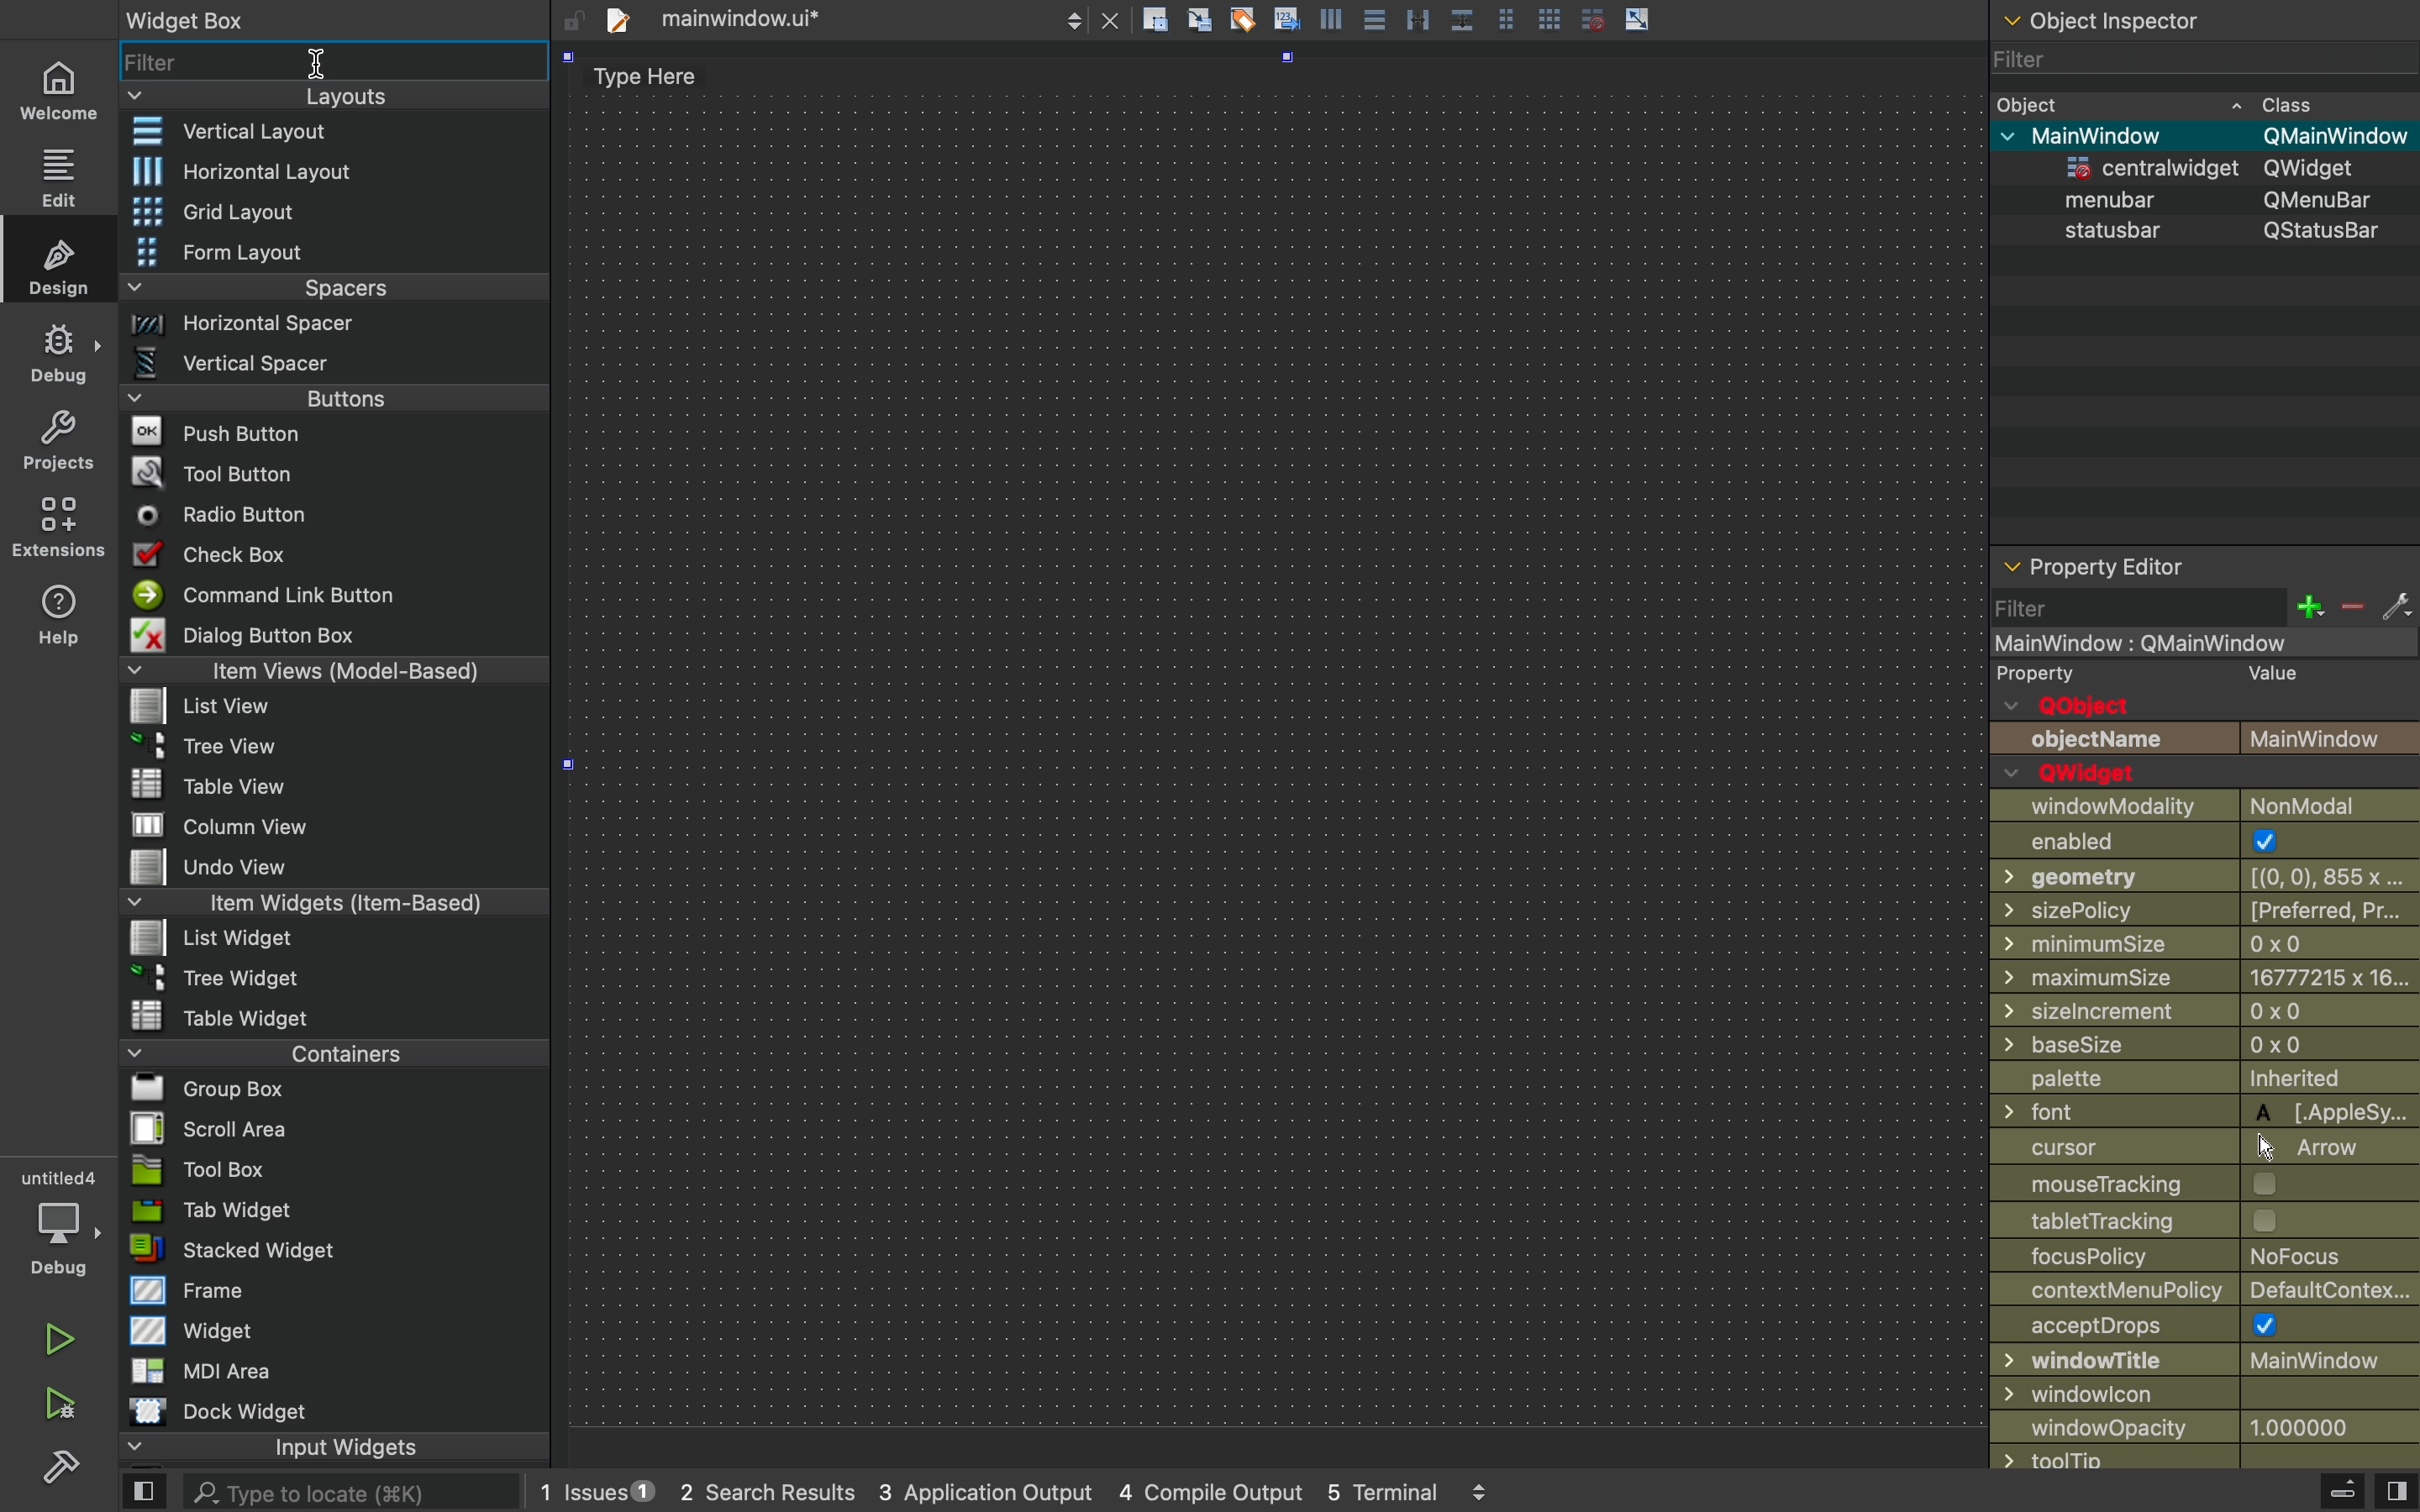 This screenshot has height=1512, width=2420. Describe the element at coordinates (1243, 19) in the screenshot. I see `clear` at that location.